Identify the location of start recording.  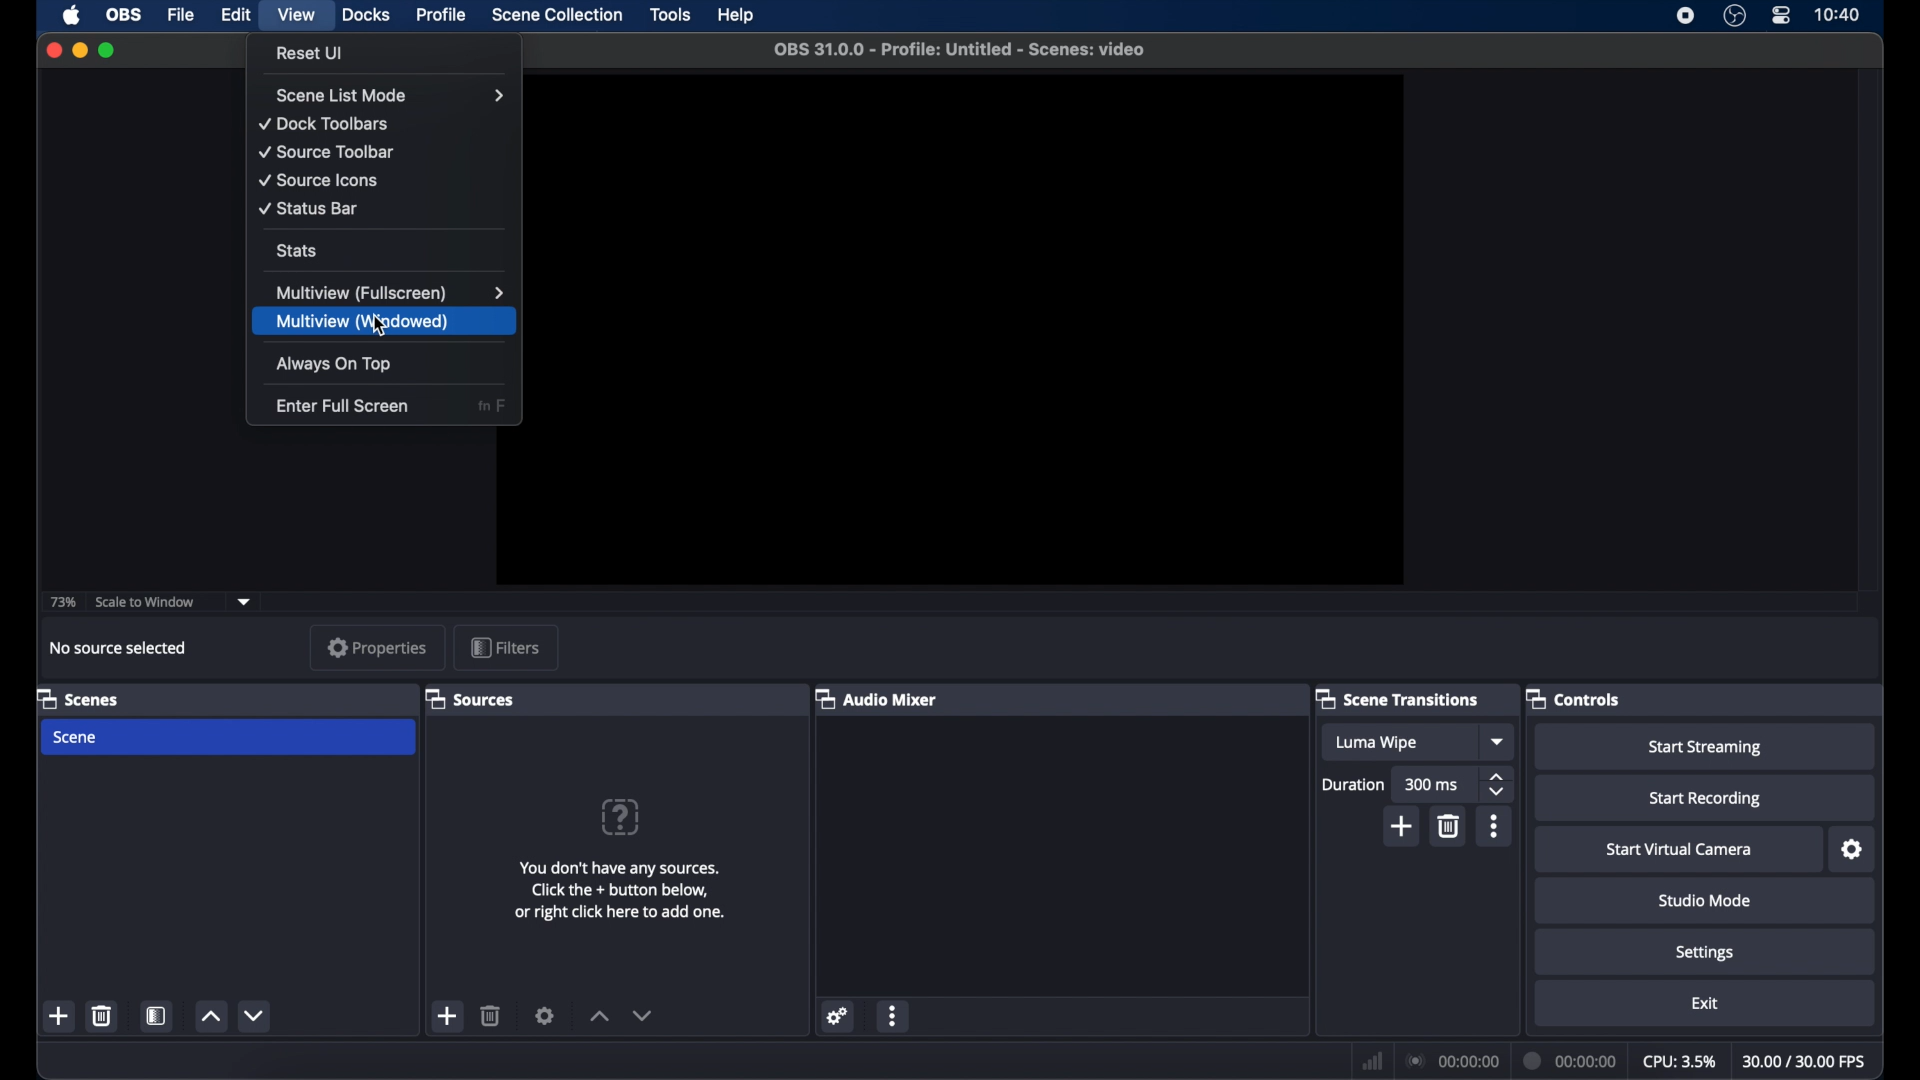
(1706, 798).